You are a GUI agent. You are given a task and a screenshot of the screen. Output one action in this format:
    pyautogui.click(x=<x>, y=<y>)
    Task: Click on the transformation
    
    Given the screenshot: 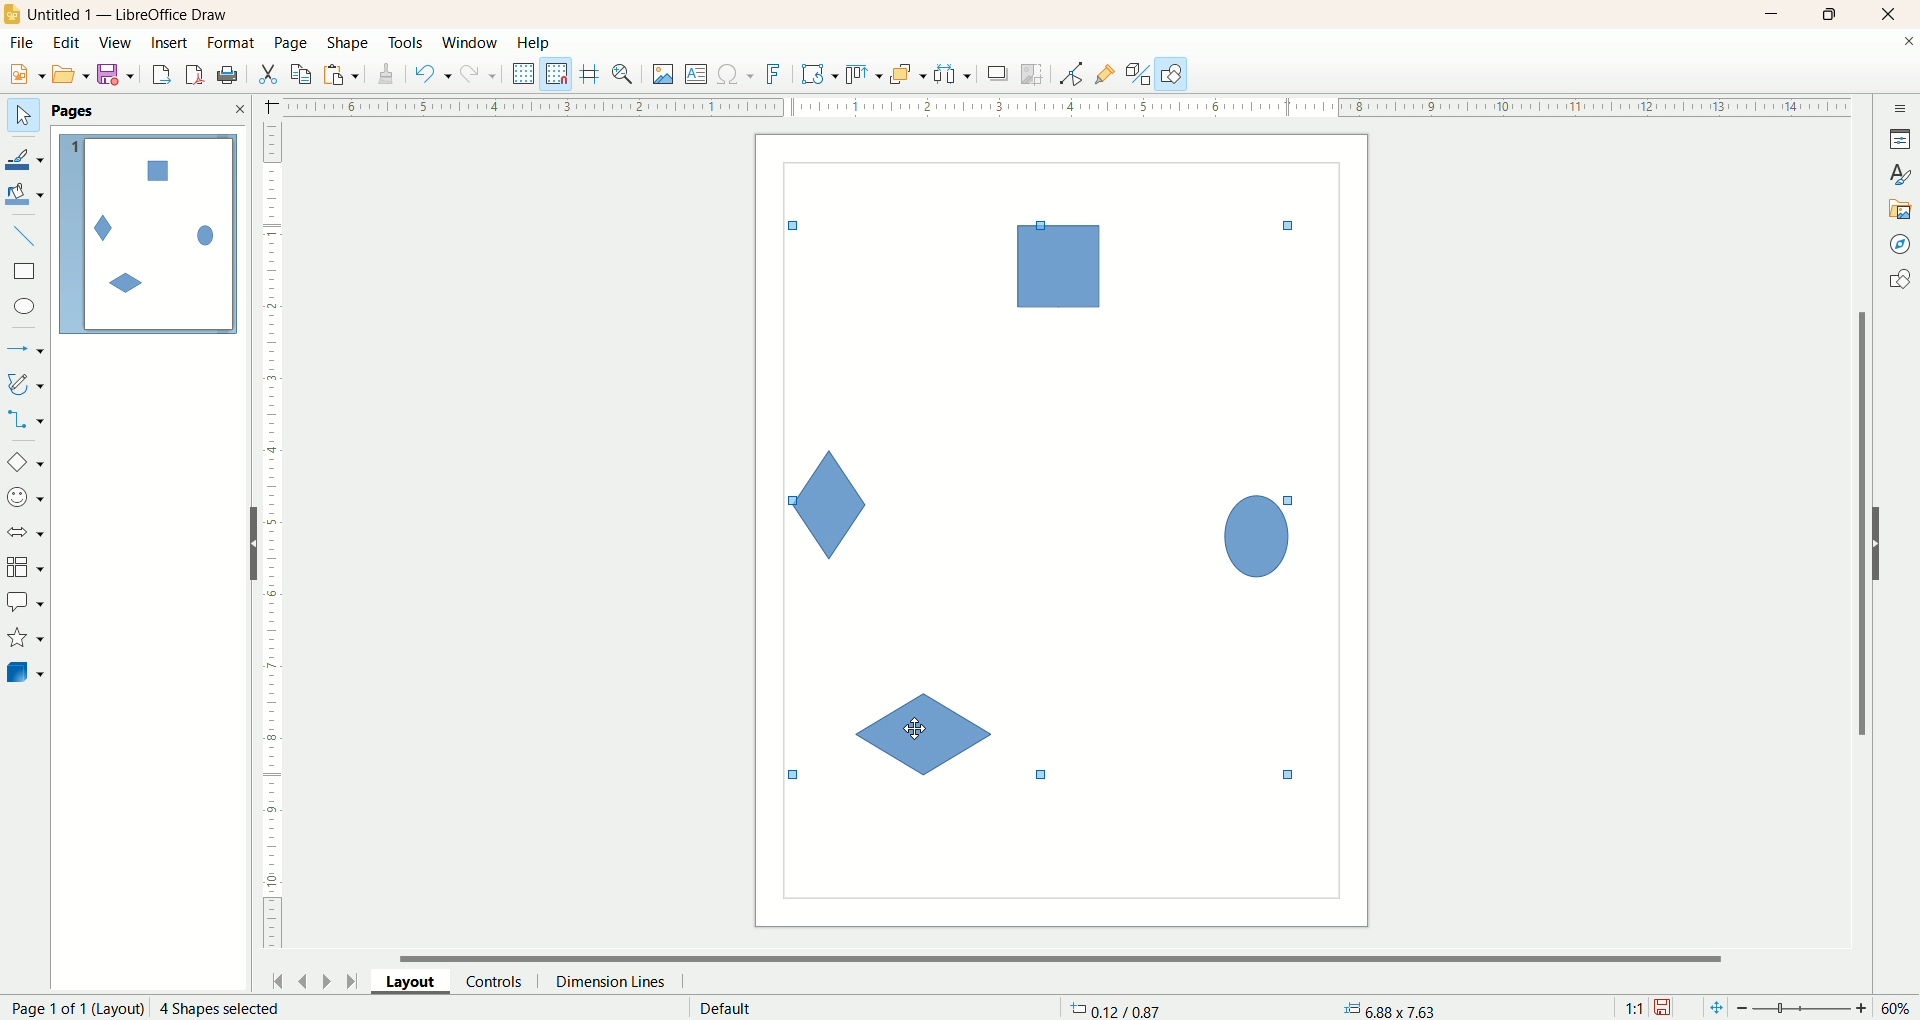 What is the action you would take?
    pyautogui.click(x=820, y=75)
    